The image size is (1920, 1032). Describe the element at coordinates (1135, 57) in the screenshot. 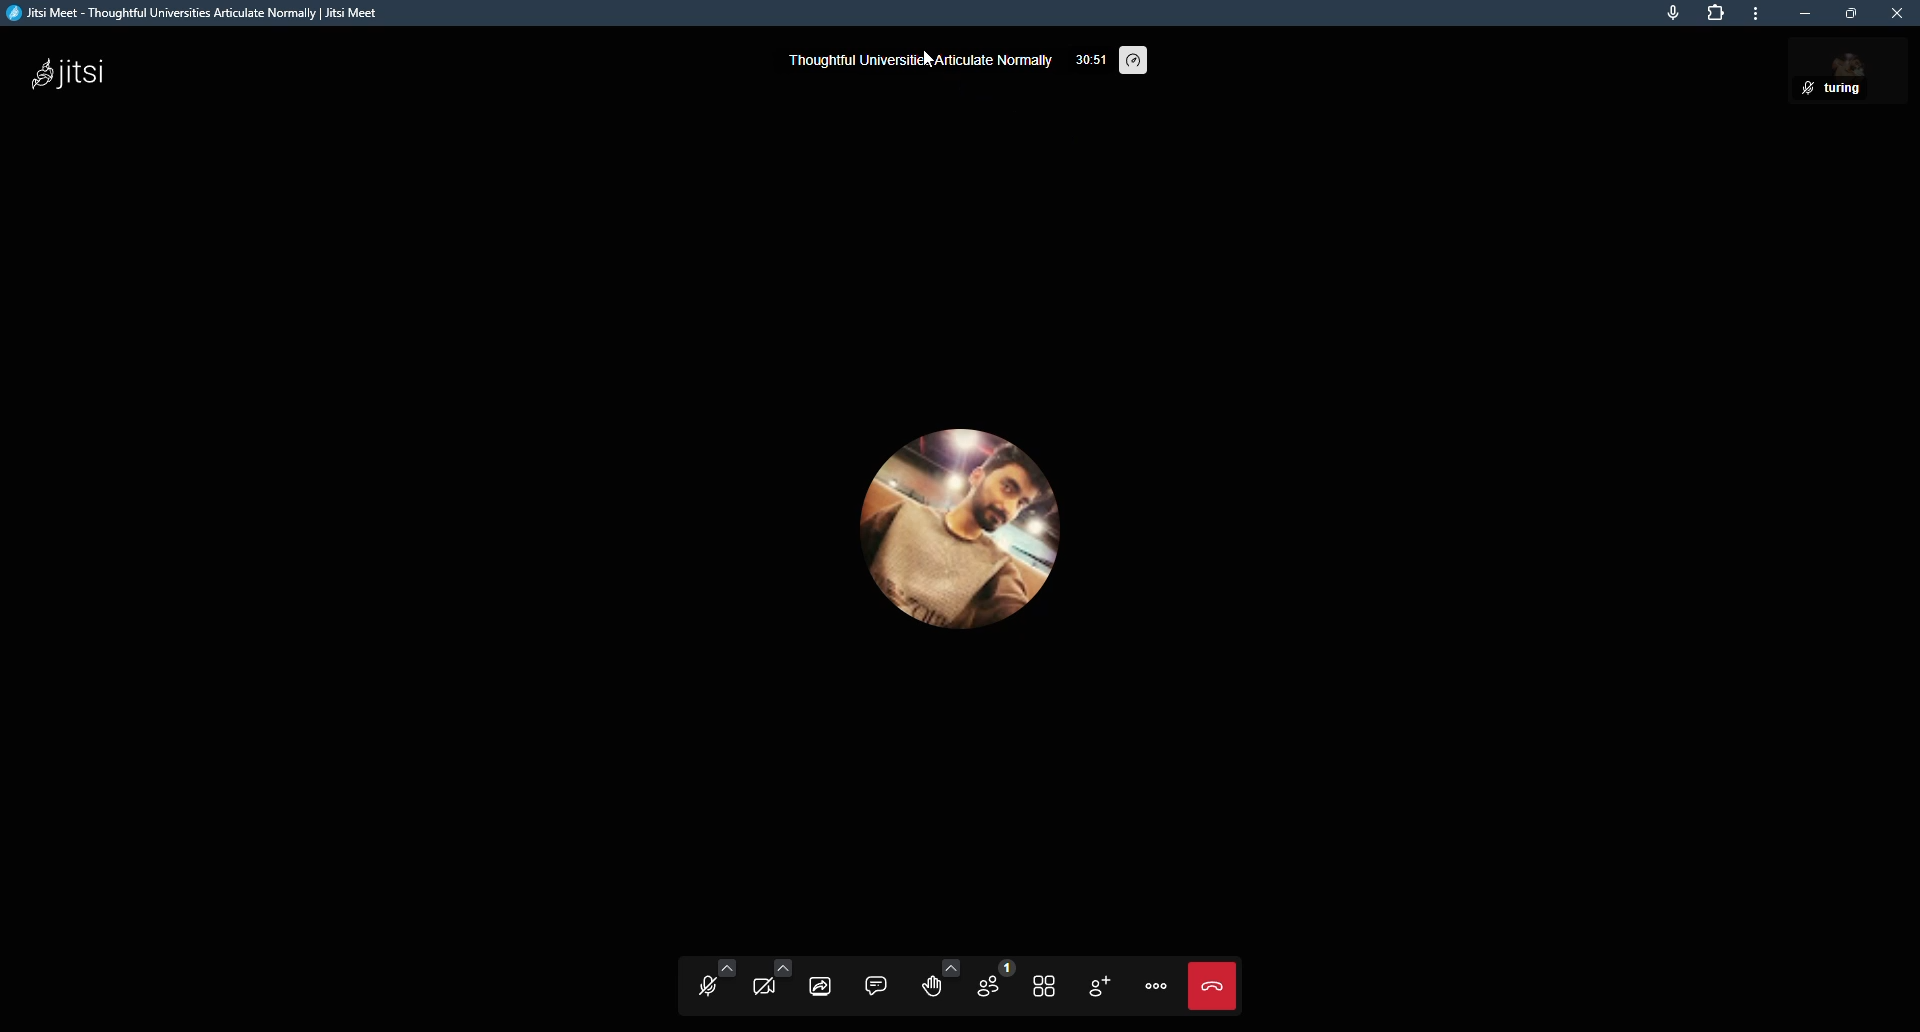

I see `performance settings` at that location.